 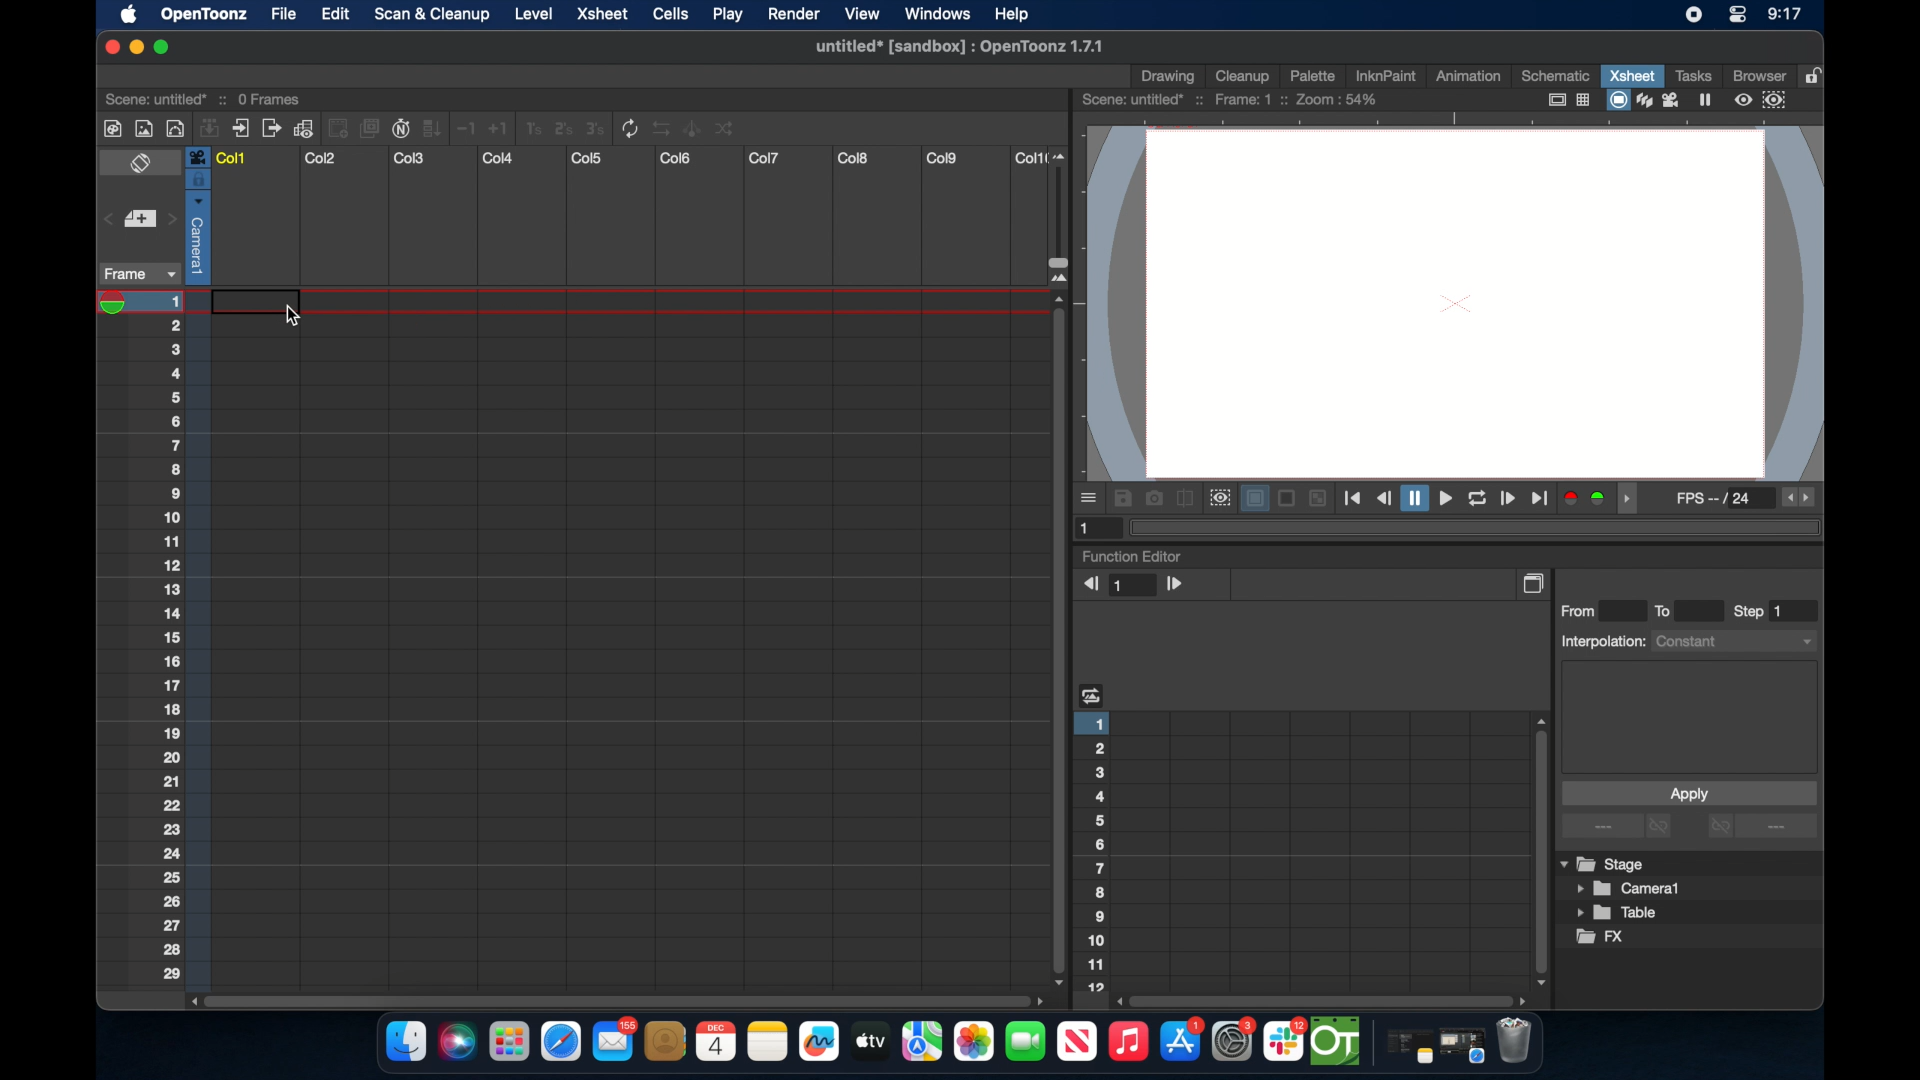 What do you see at coordinates (973, 1042) in the screenshot?
I see `photos` at bounding box center [973, 1042].